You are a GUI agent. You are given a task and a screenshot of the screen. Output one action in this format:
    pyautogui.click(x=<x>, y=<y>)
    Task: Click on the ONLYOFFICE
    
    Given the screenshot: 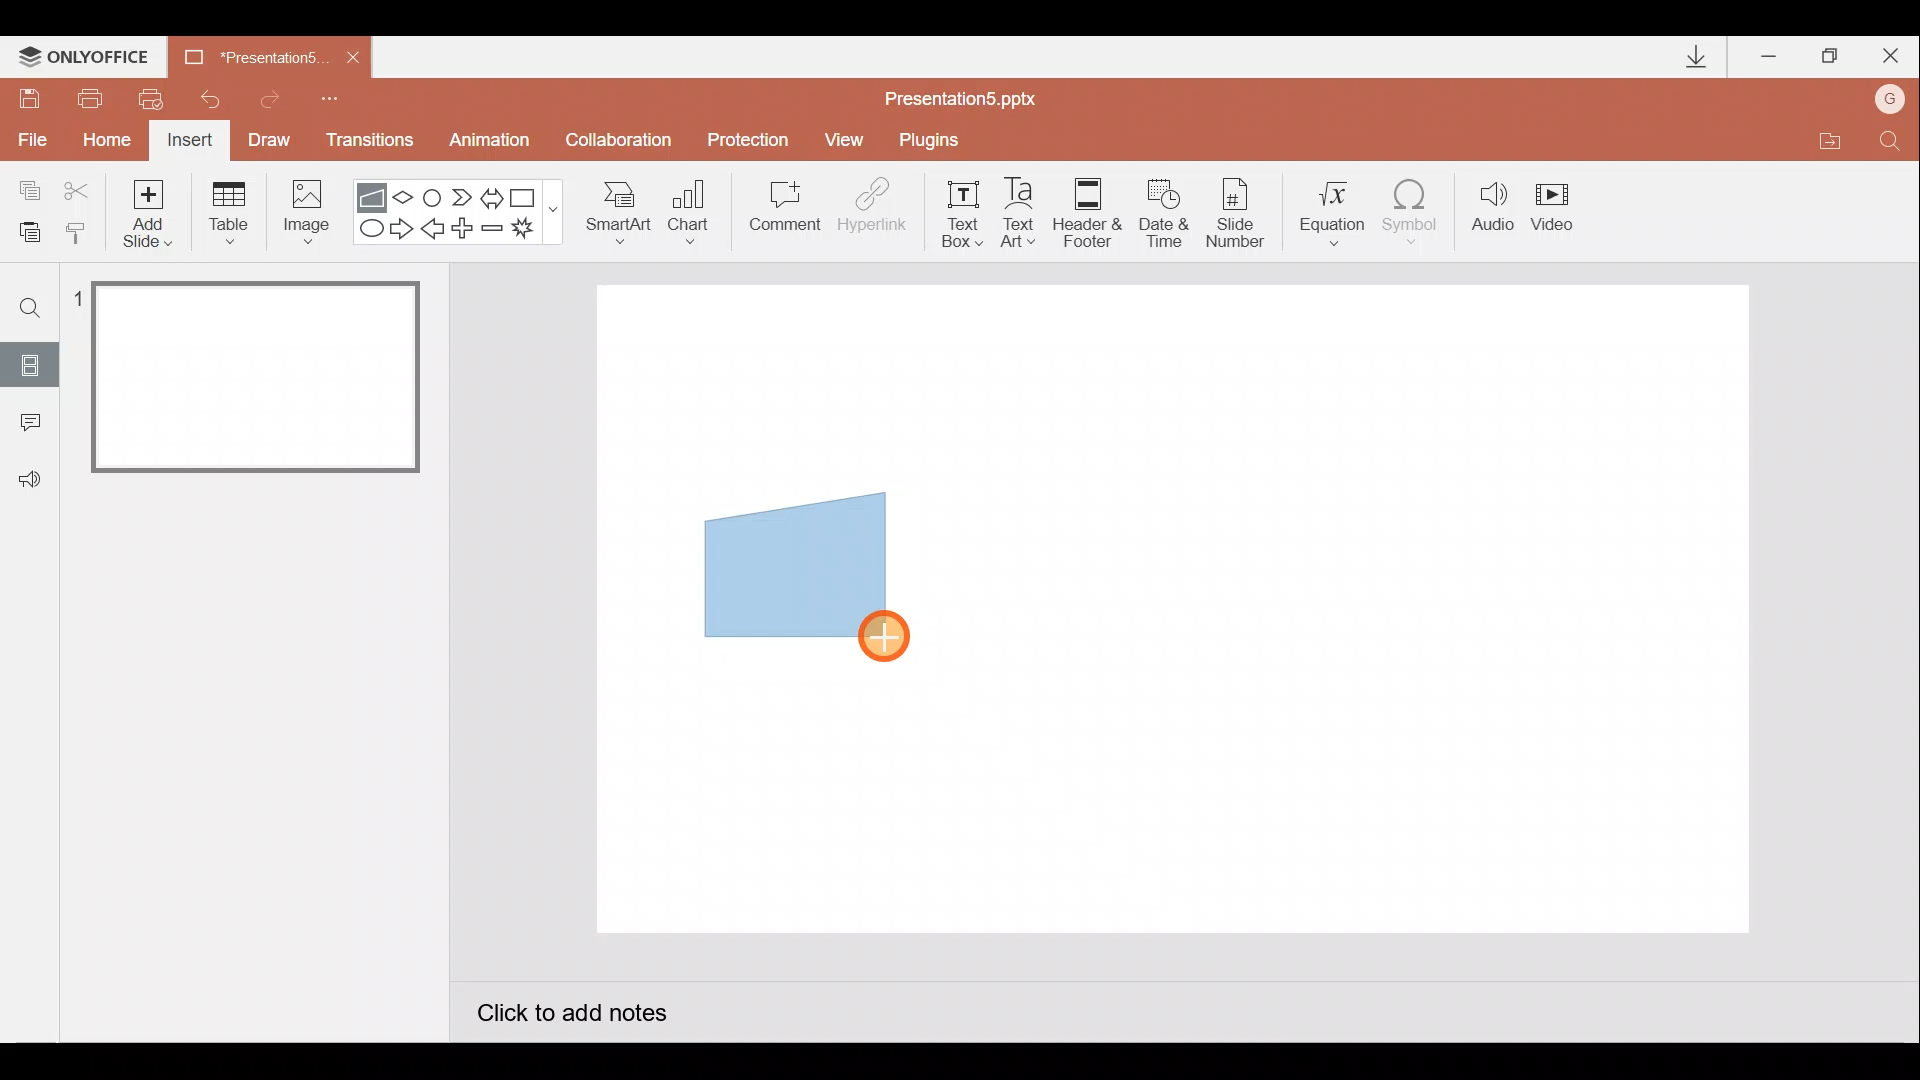 What is the action you would take?
    pyautogui.click(x=88, y=57)
    